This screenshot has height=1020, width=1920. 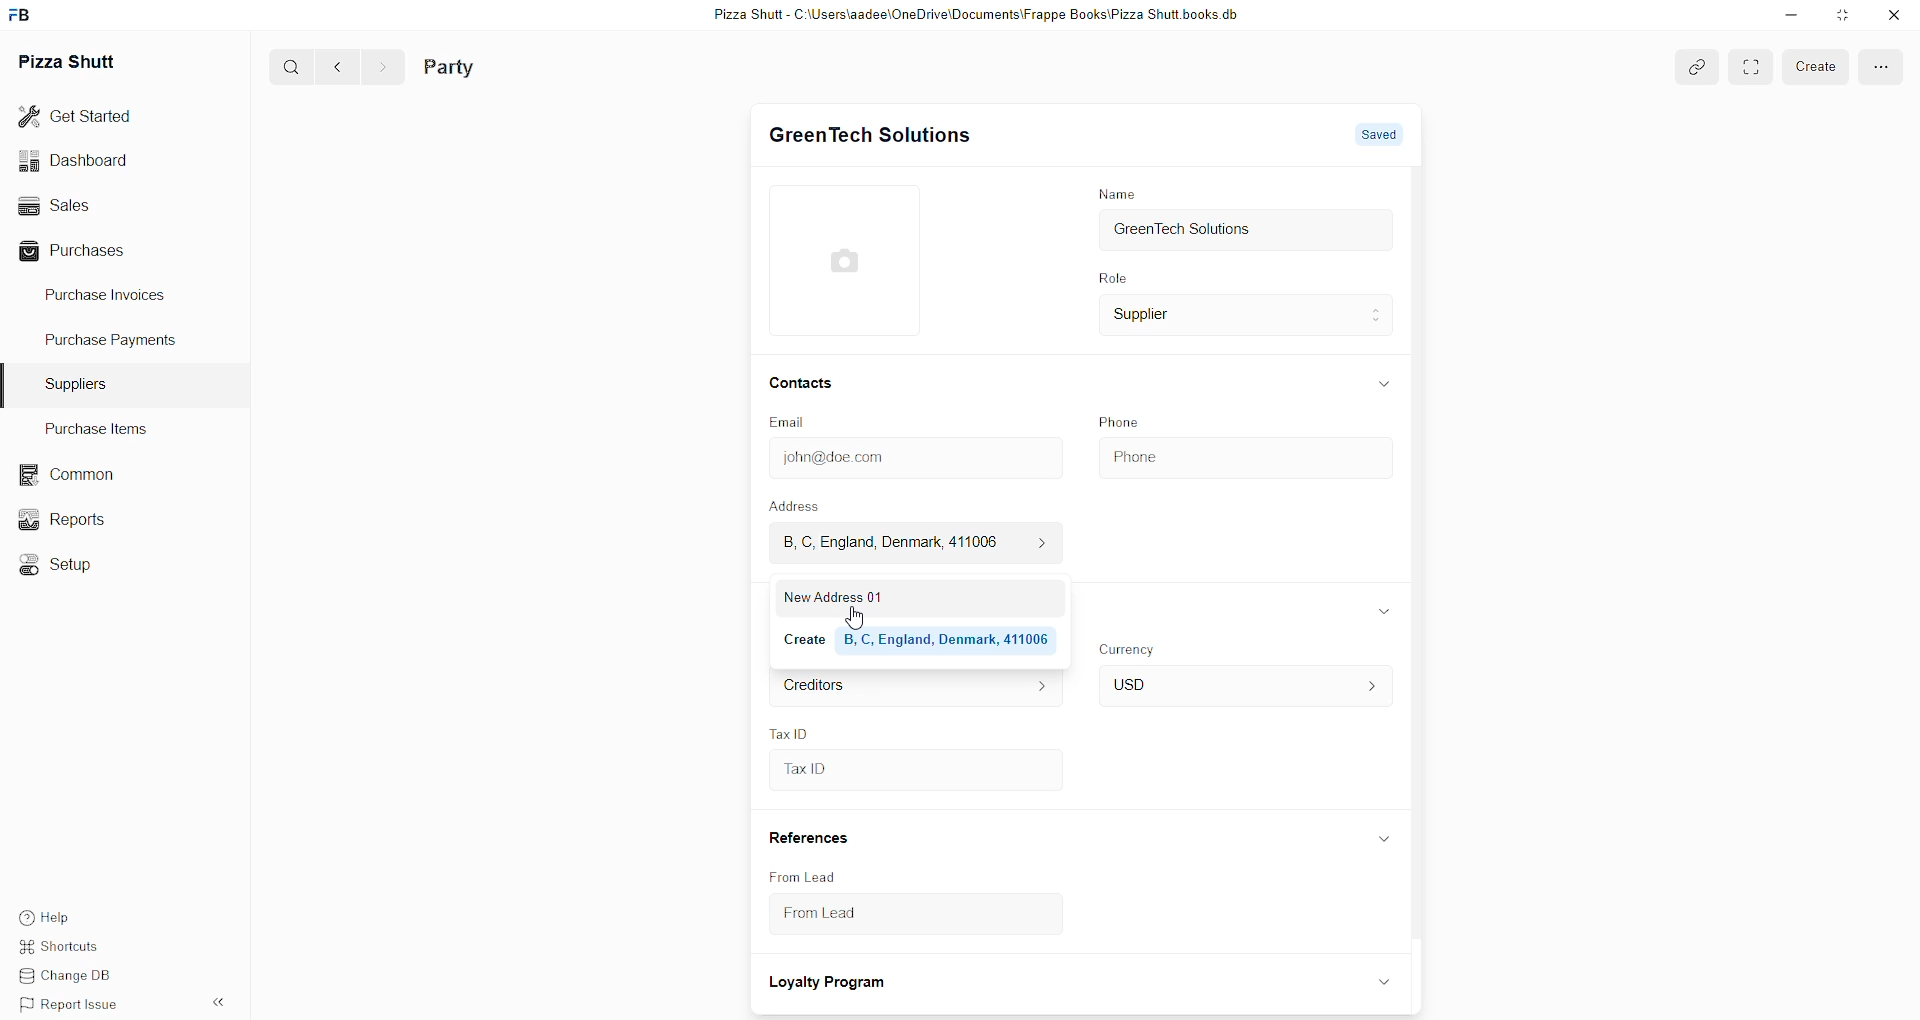 I want to click on Role, so click(x=1111, y=279).